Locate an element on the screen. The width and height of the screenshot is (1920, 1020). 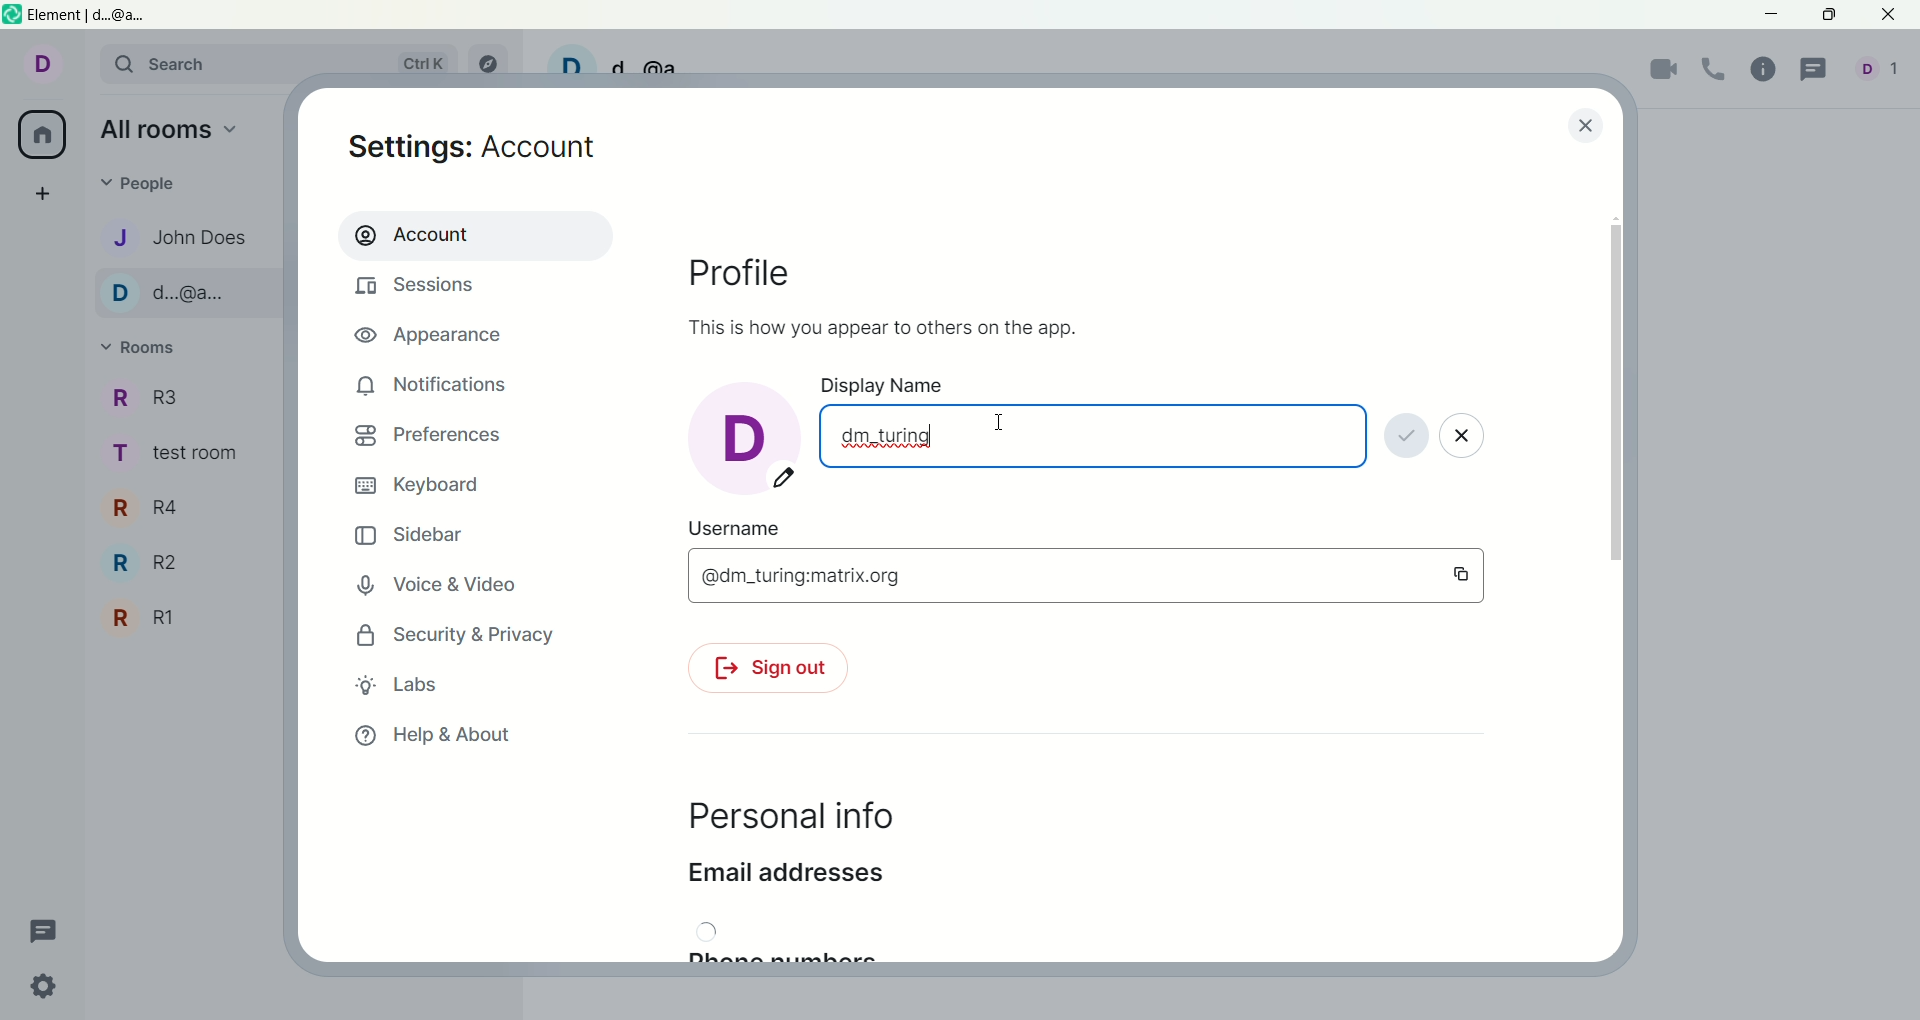
create a space is located at coordinates (49, 195).